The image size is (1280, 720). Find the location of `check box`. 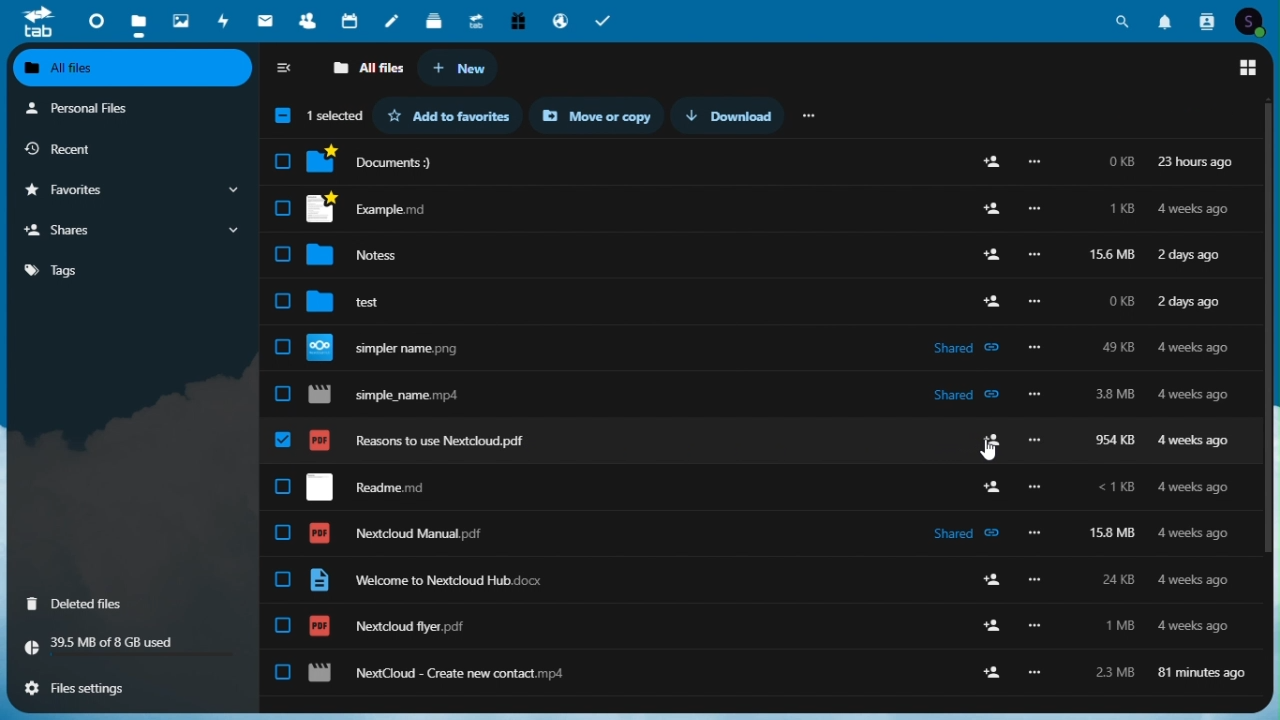

check box is located at coordinates (283, 302).